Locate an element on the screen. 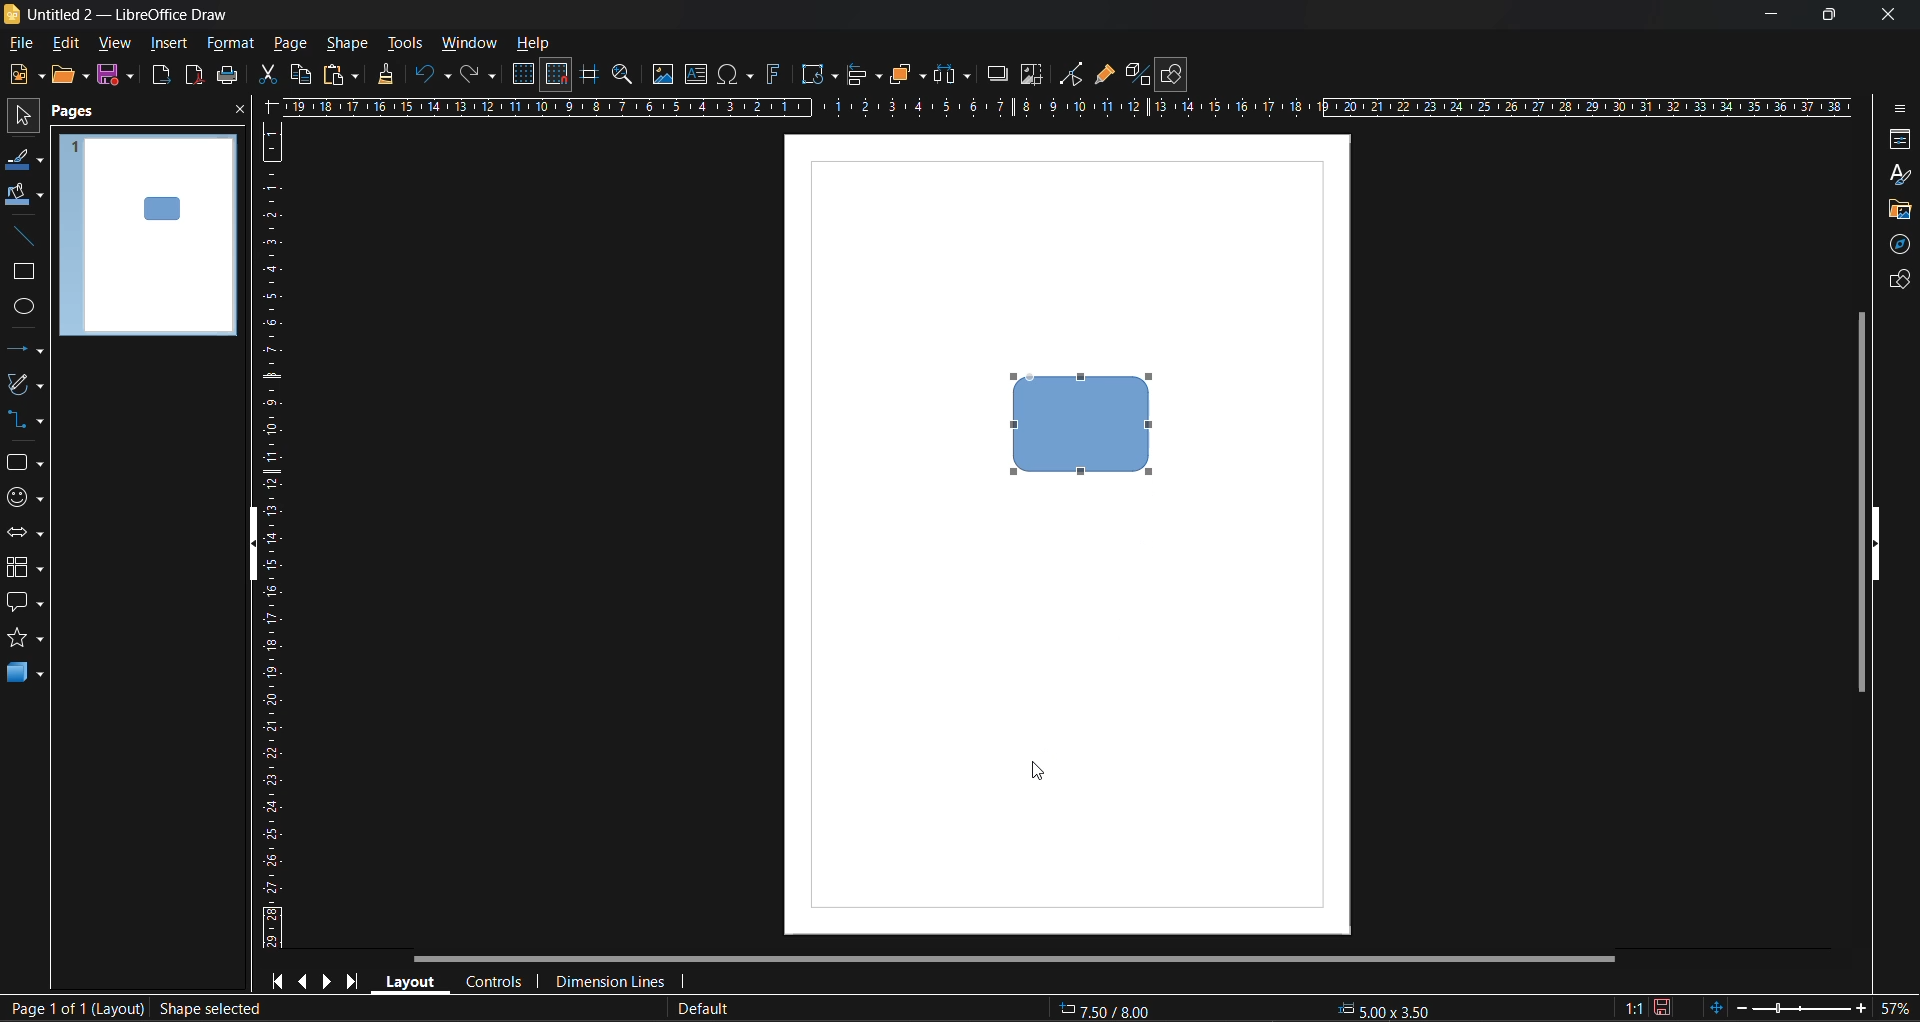  basic shapes is located at coordinates (23, 464).